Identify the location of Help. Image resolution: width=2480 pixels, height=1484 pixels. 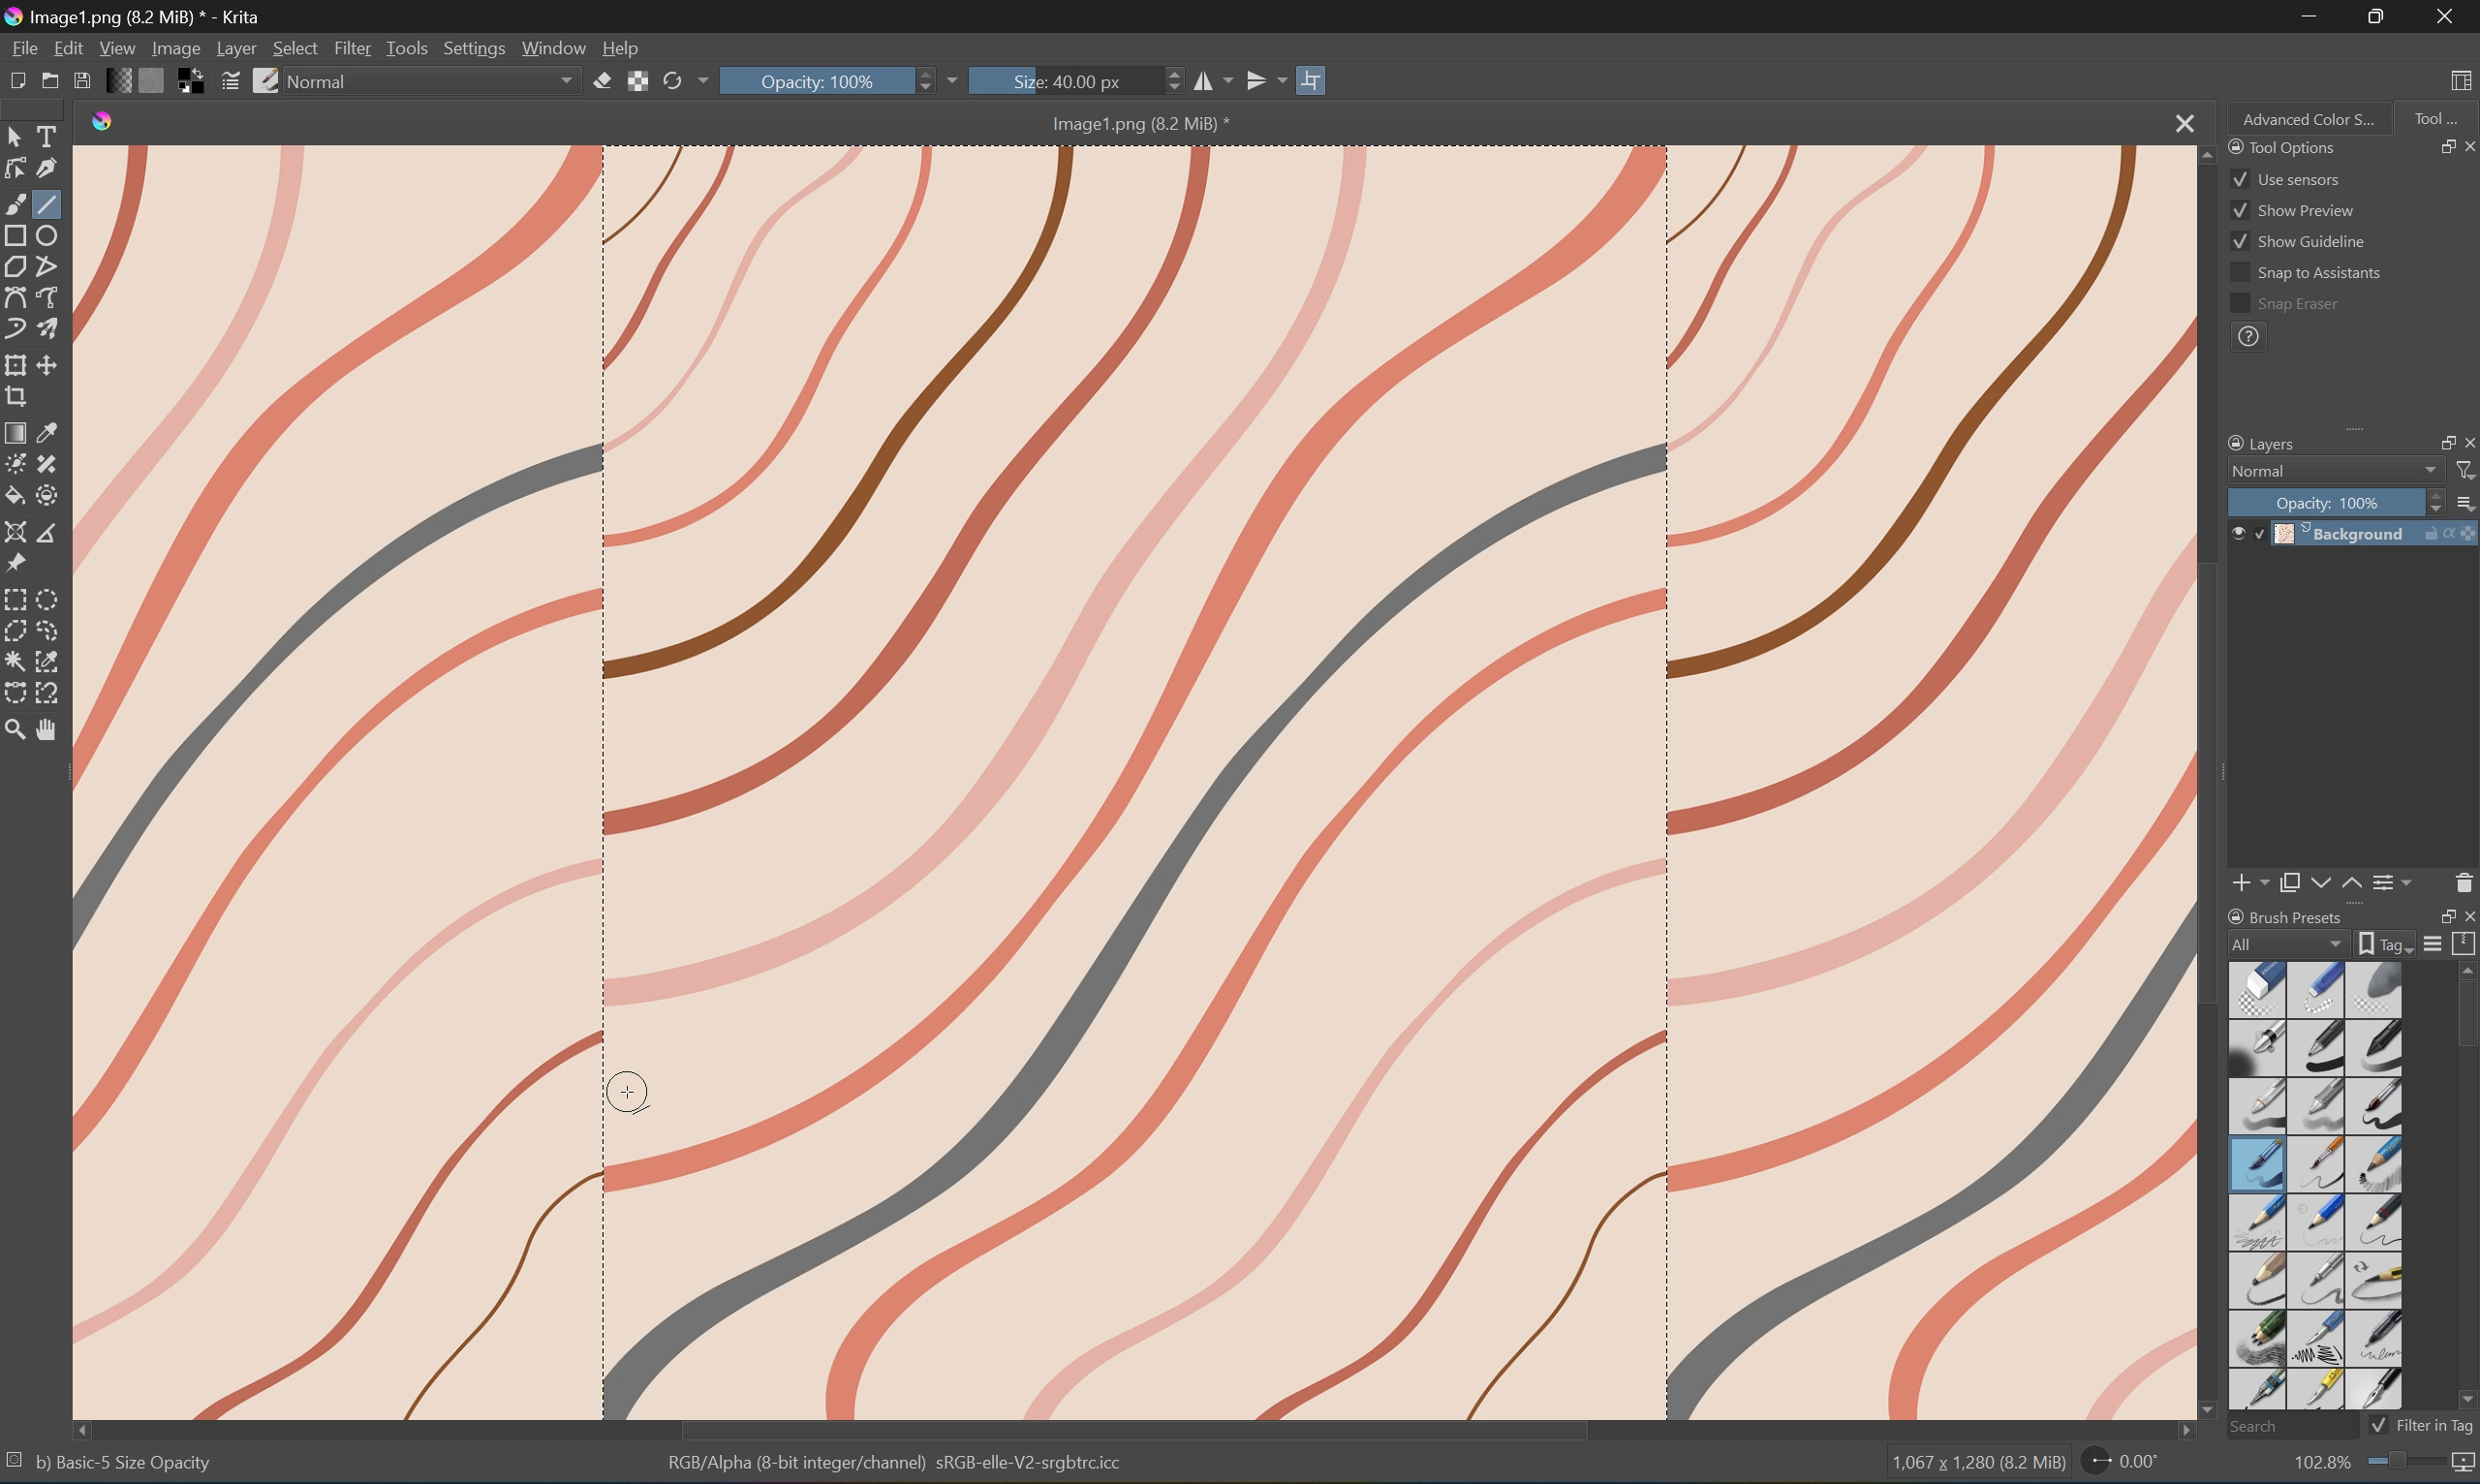
(626, 49).